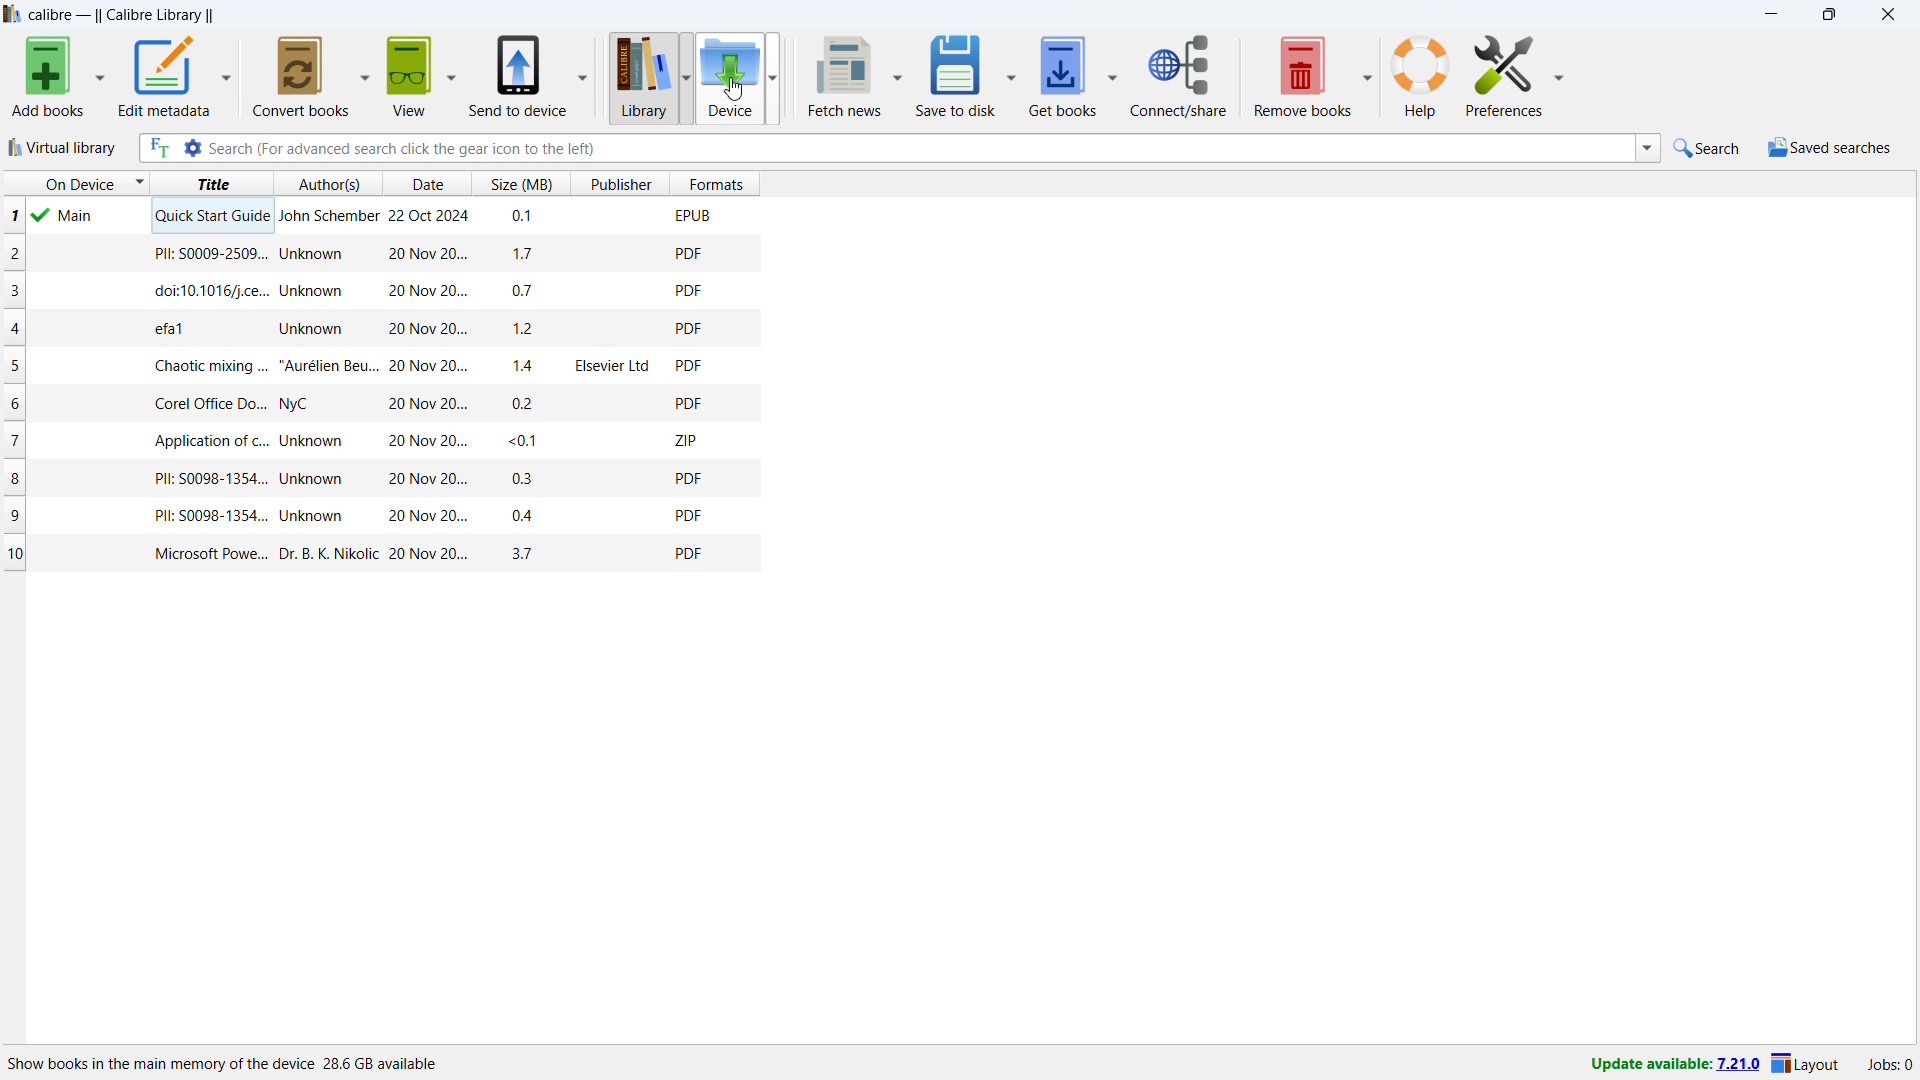 This screenshot has width=1920, height=1080. What do you see at coordinates (63, 147) in the screenshot?
I see `virtual library` at bounding box center [63, 147].